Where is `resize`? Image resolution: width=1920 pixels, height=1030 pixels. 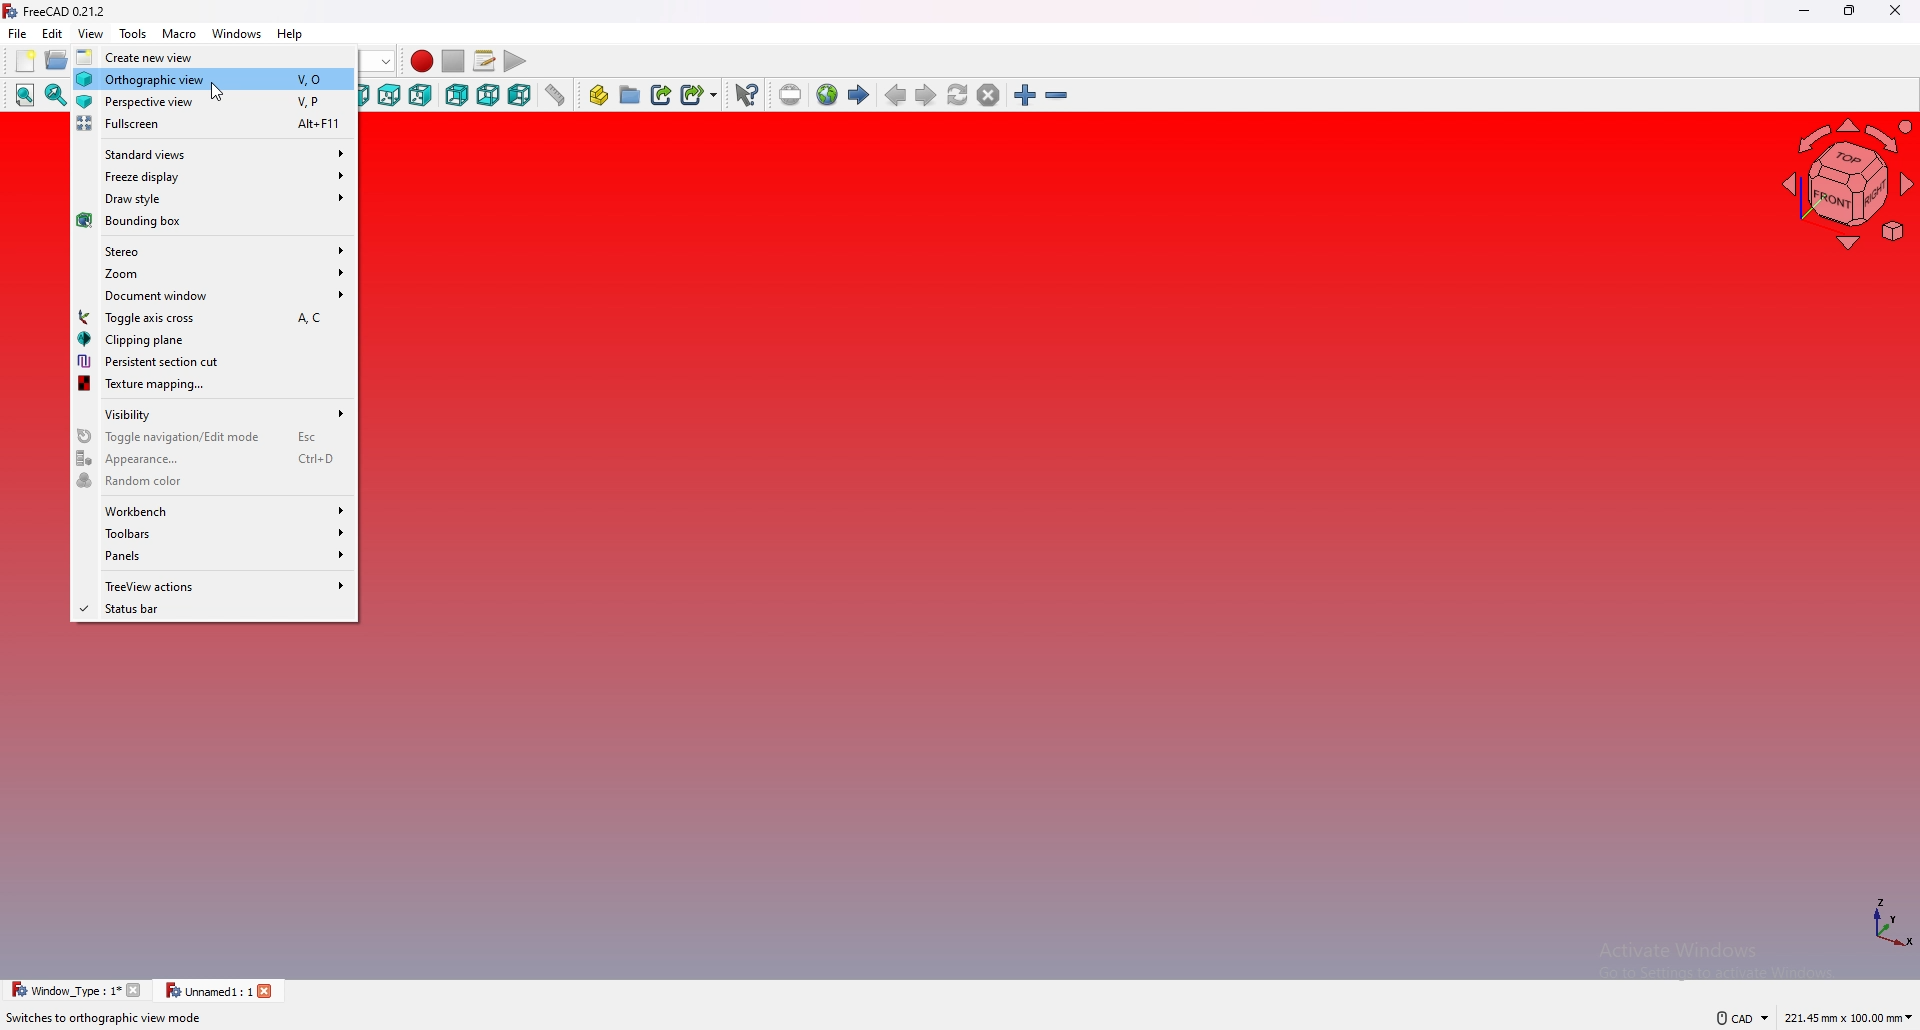 resize is located at coordinates (1850, 11).